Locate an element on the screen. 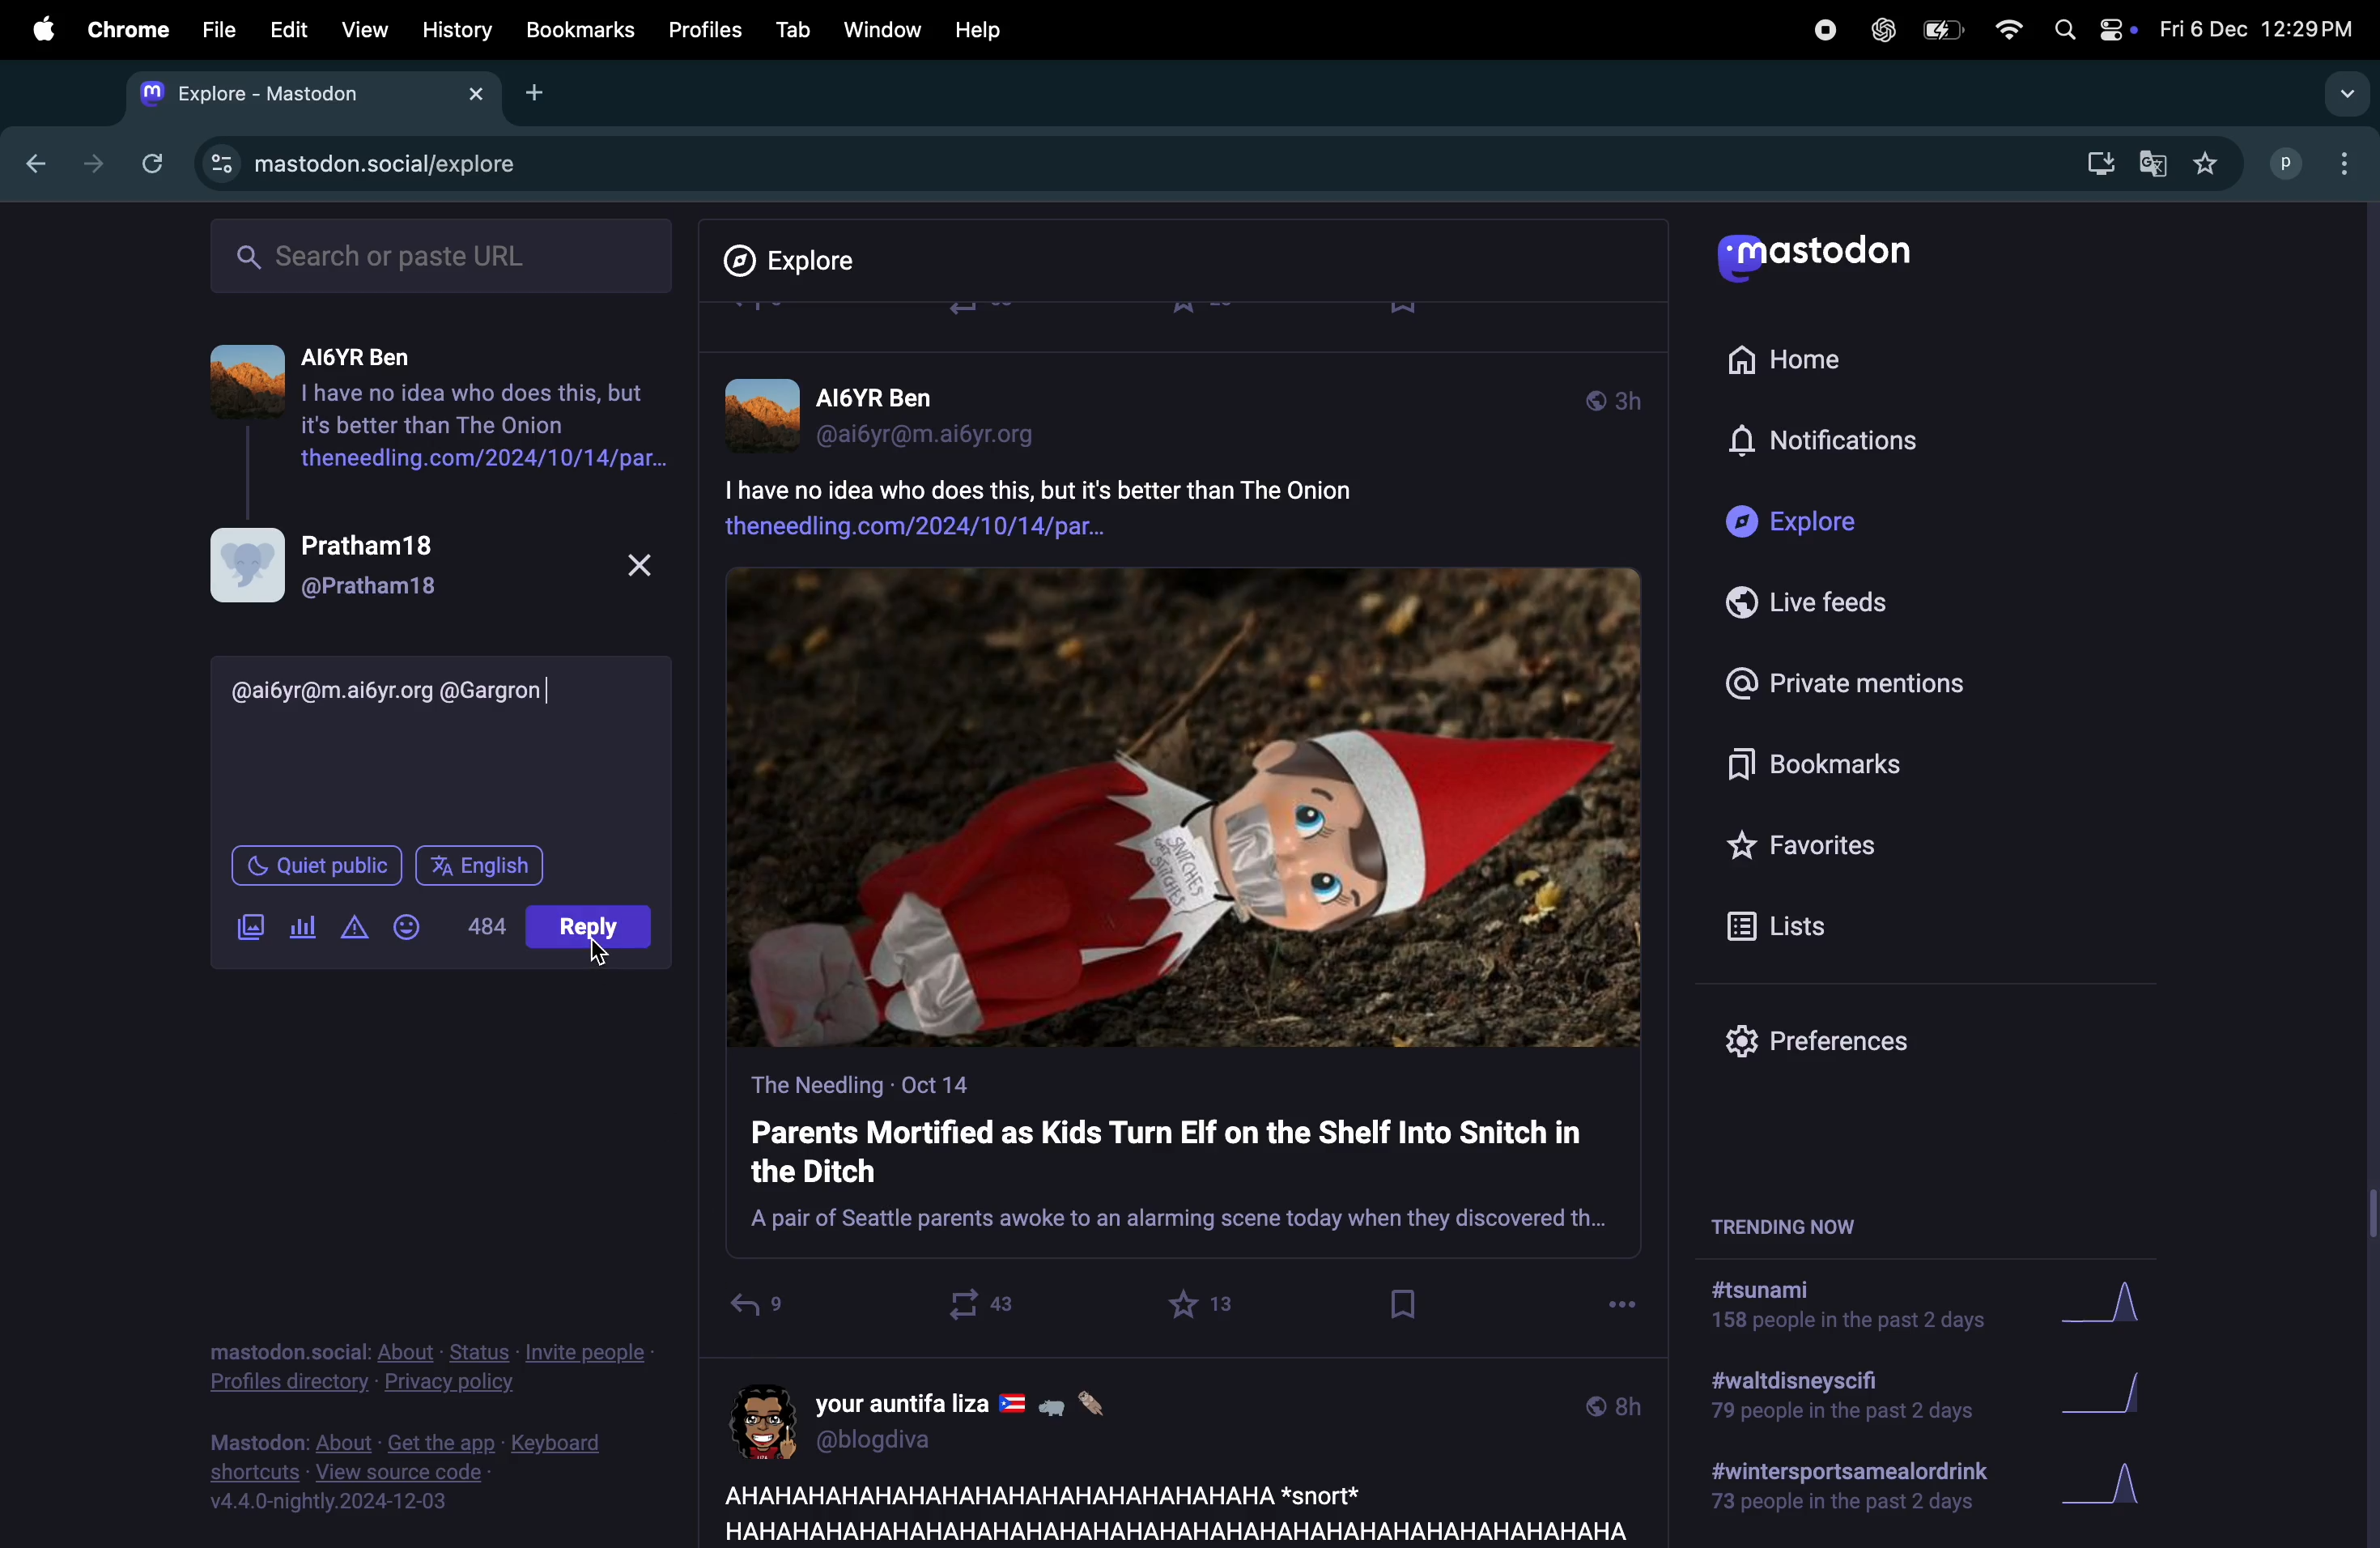 The width and height of the screenshot is (2380, 1548). chatgpt is located at coordinates (1881, 29).